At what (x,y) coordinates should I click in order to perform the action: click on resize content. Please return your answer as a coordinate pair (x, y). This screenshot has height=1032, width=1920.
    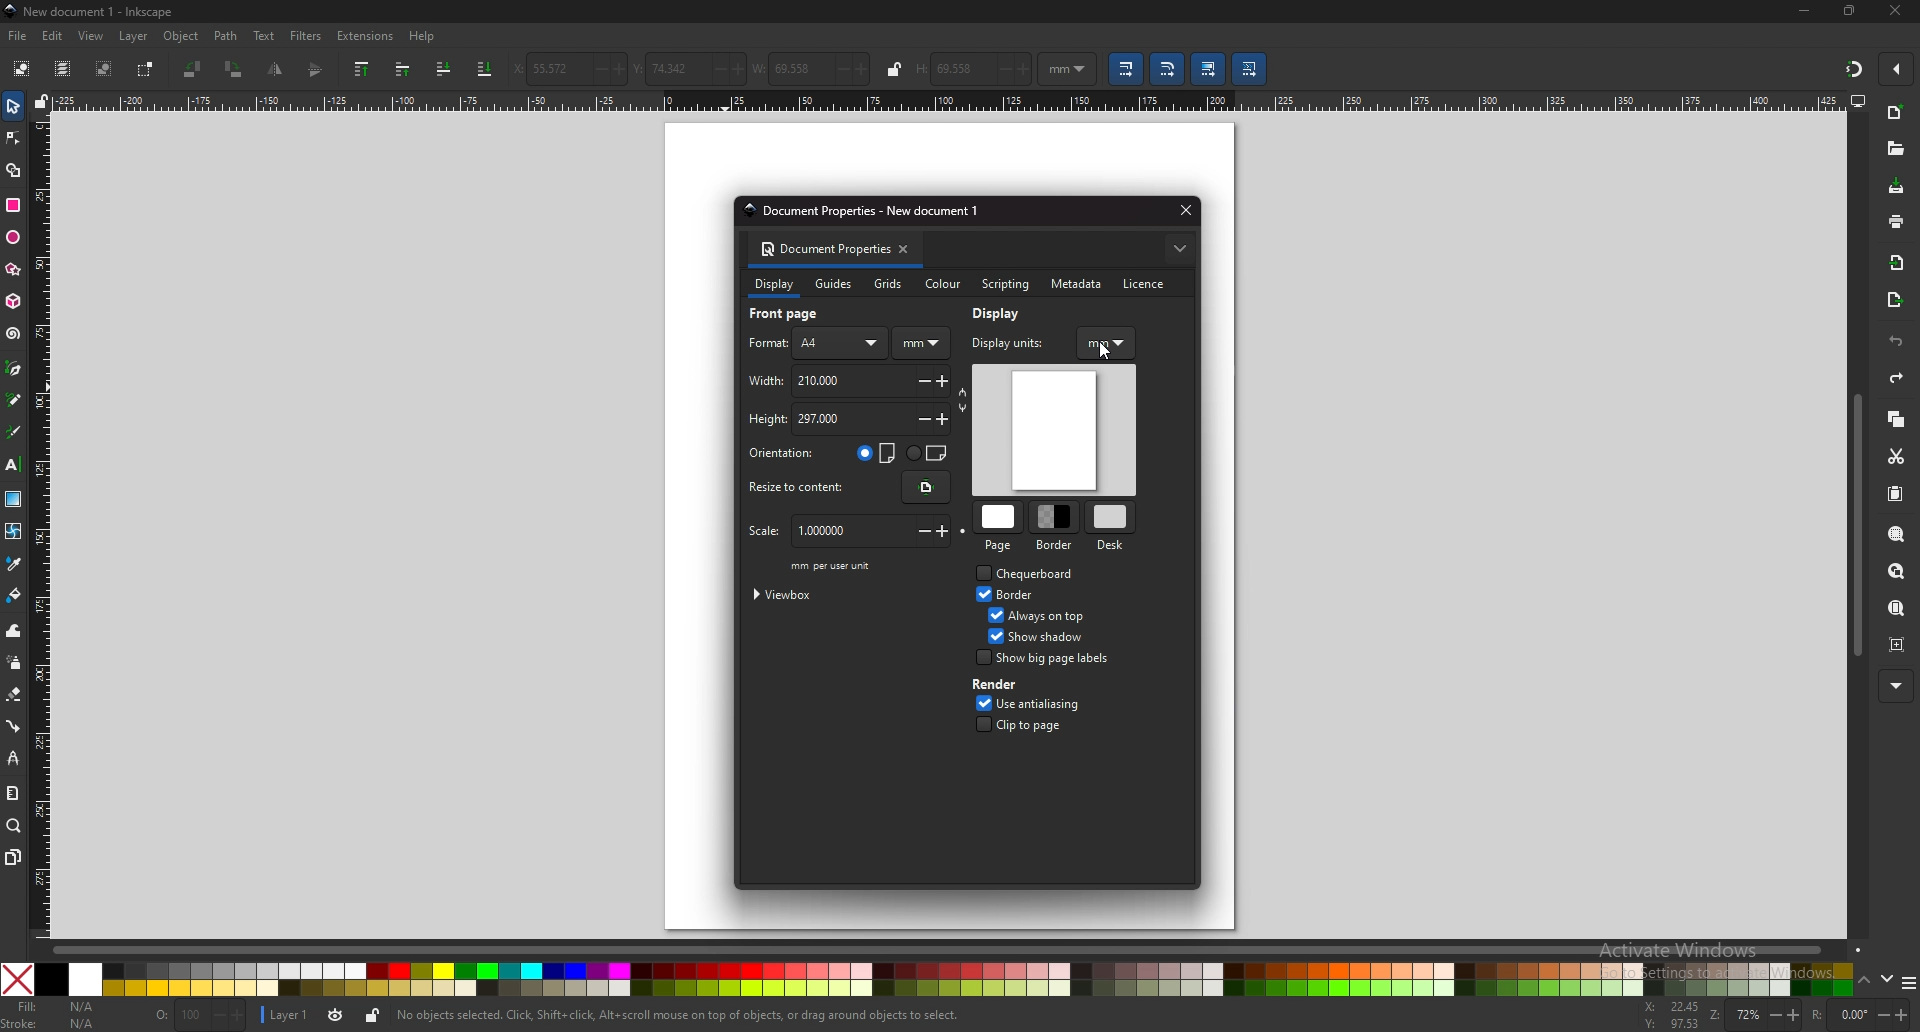
    Looking at the image, I should click on (926, 488).